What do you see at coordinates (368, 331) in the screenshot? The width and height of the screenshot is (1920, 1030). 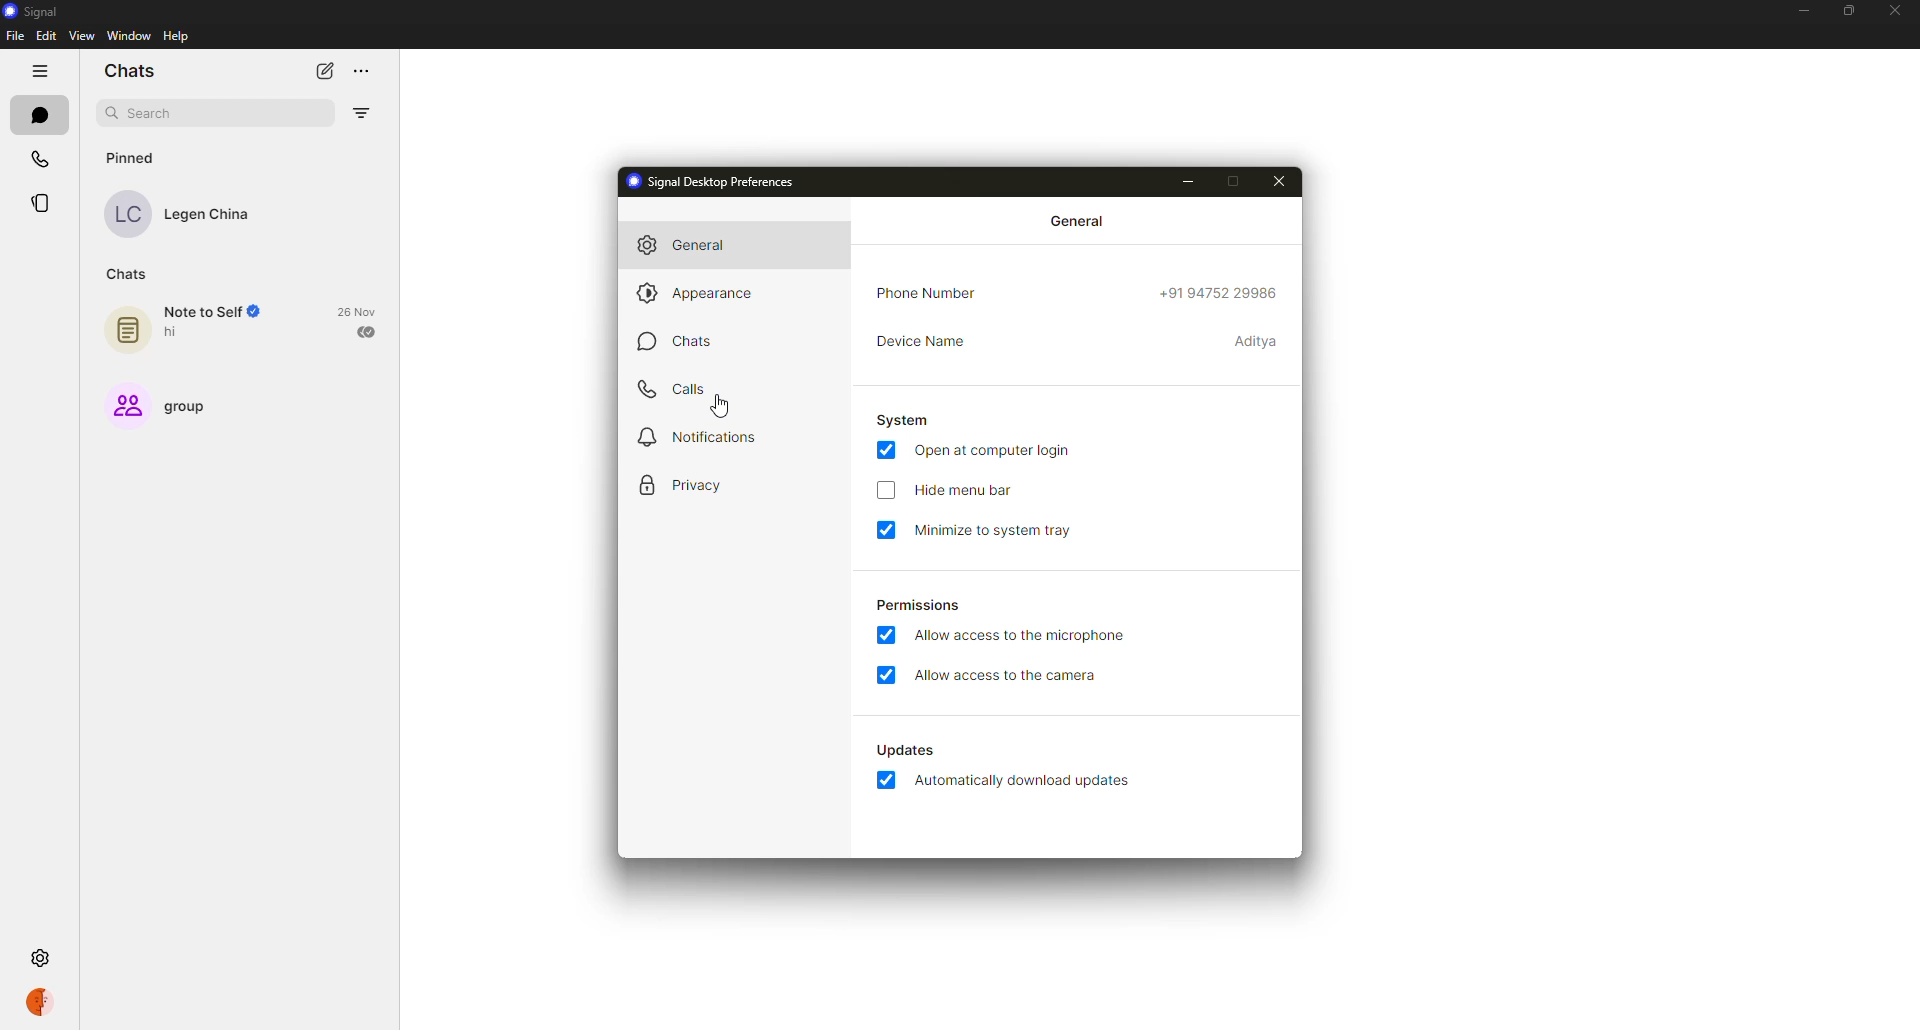 I see `sent` at bounding box center [368, 331].